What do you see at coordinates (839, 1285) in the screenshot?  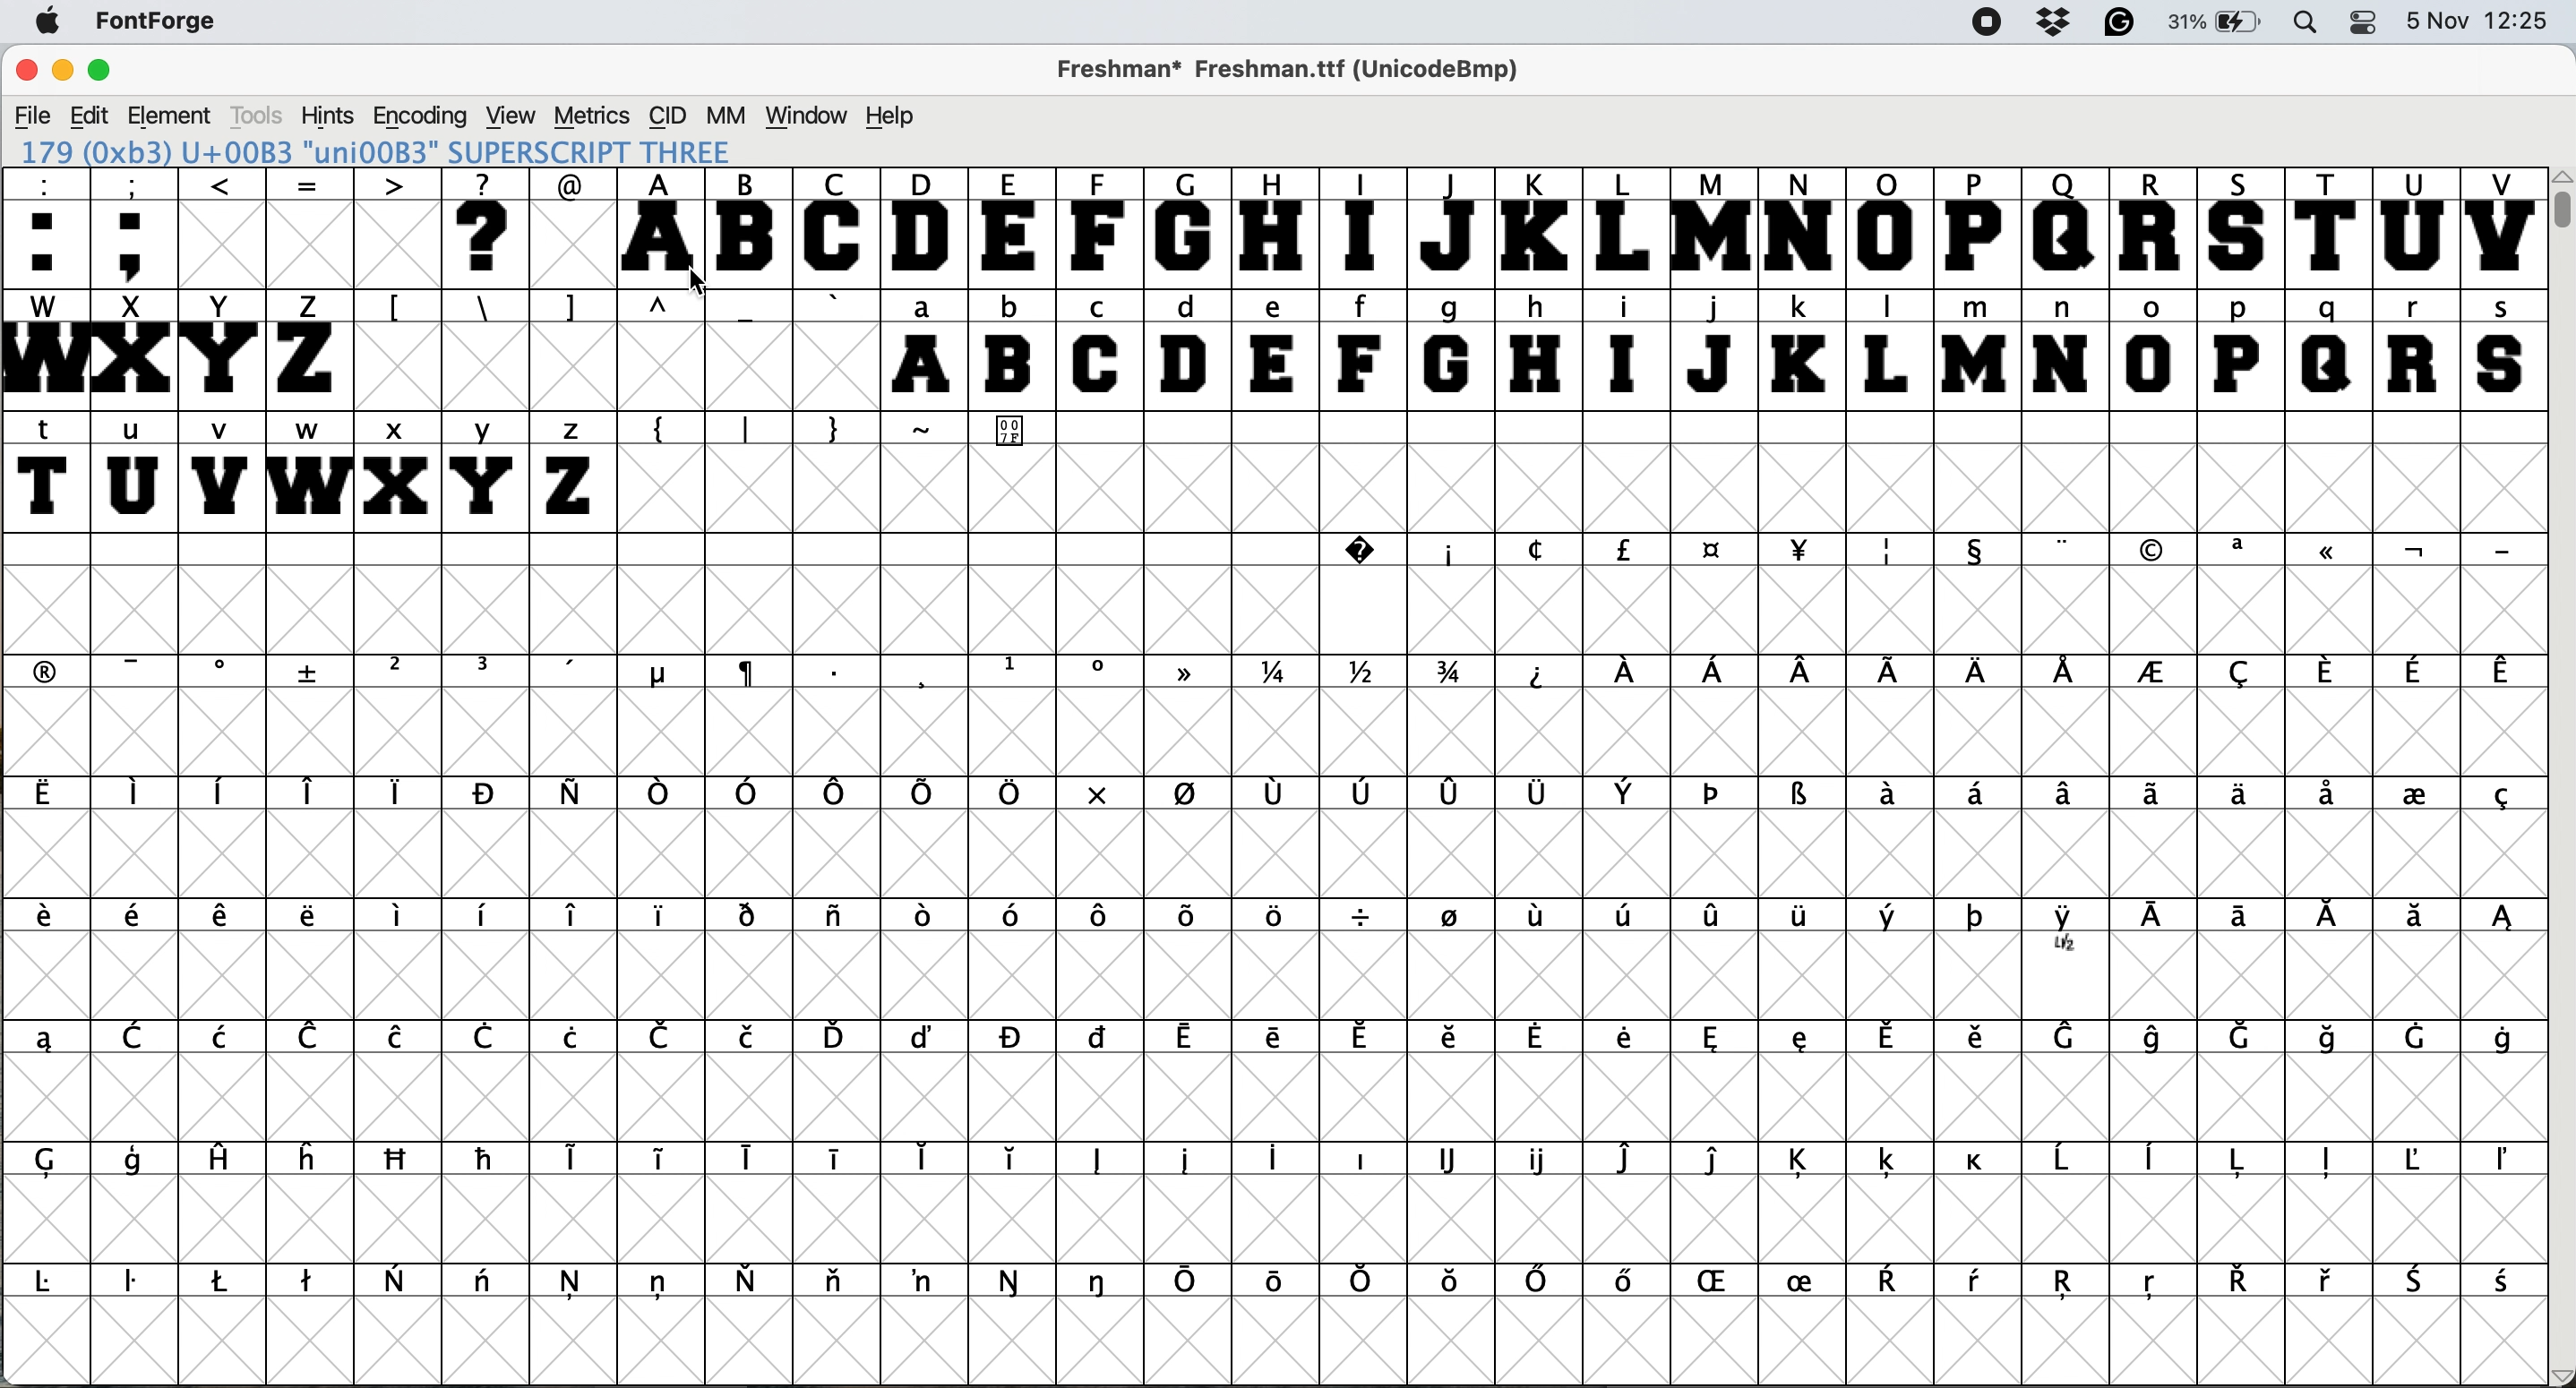 I see `symbol` at bounding box center [839, 1285].